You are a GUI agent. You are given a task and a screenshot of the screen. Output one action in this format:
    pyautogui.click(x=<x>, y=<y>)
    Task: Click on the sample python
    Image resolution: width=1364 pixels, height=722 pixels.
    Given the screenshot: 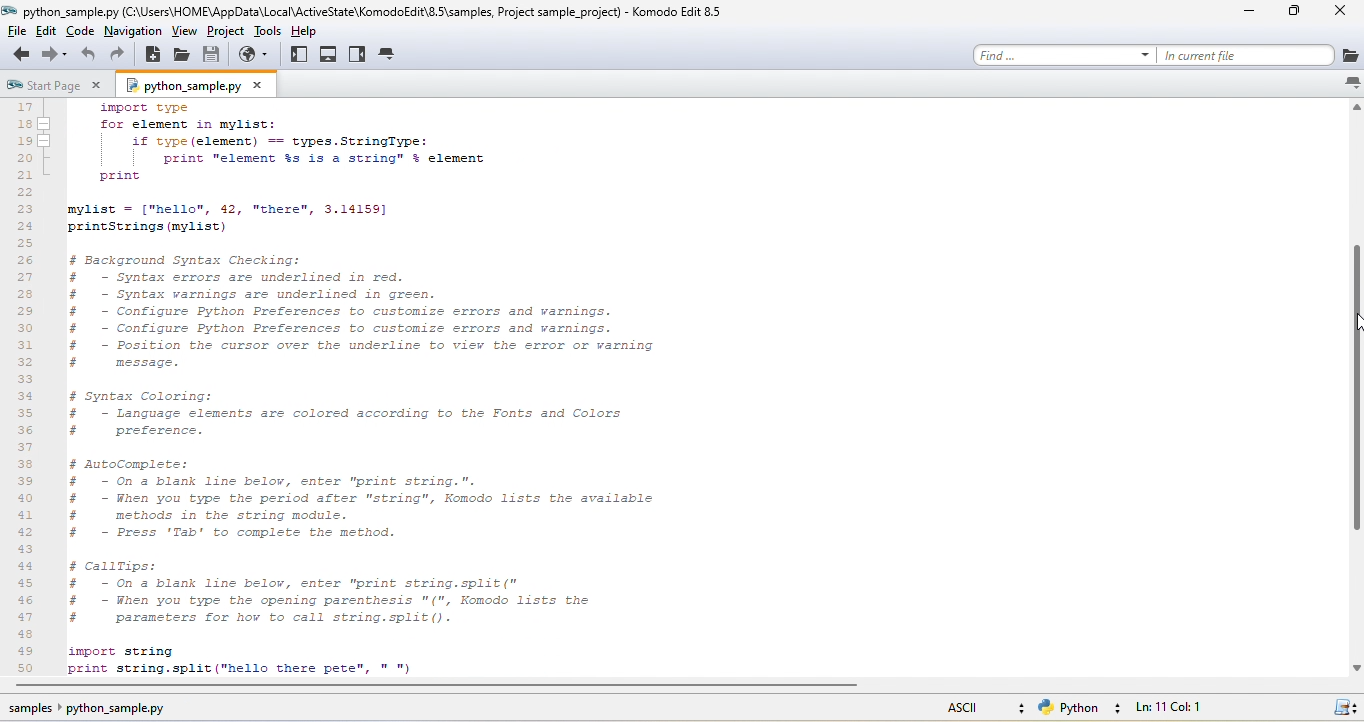 What is the action you would take?
    pyautogui.click(x=102, y=710)
    